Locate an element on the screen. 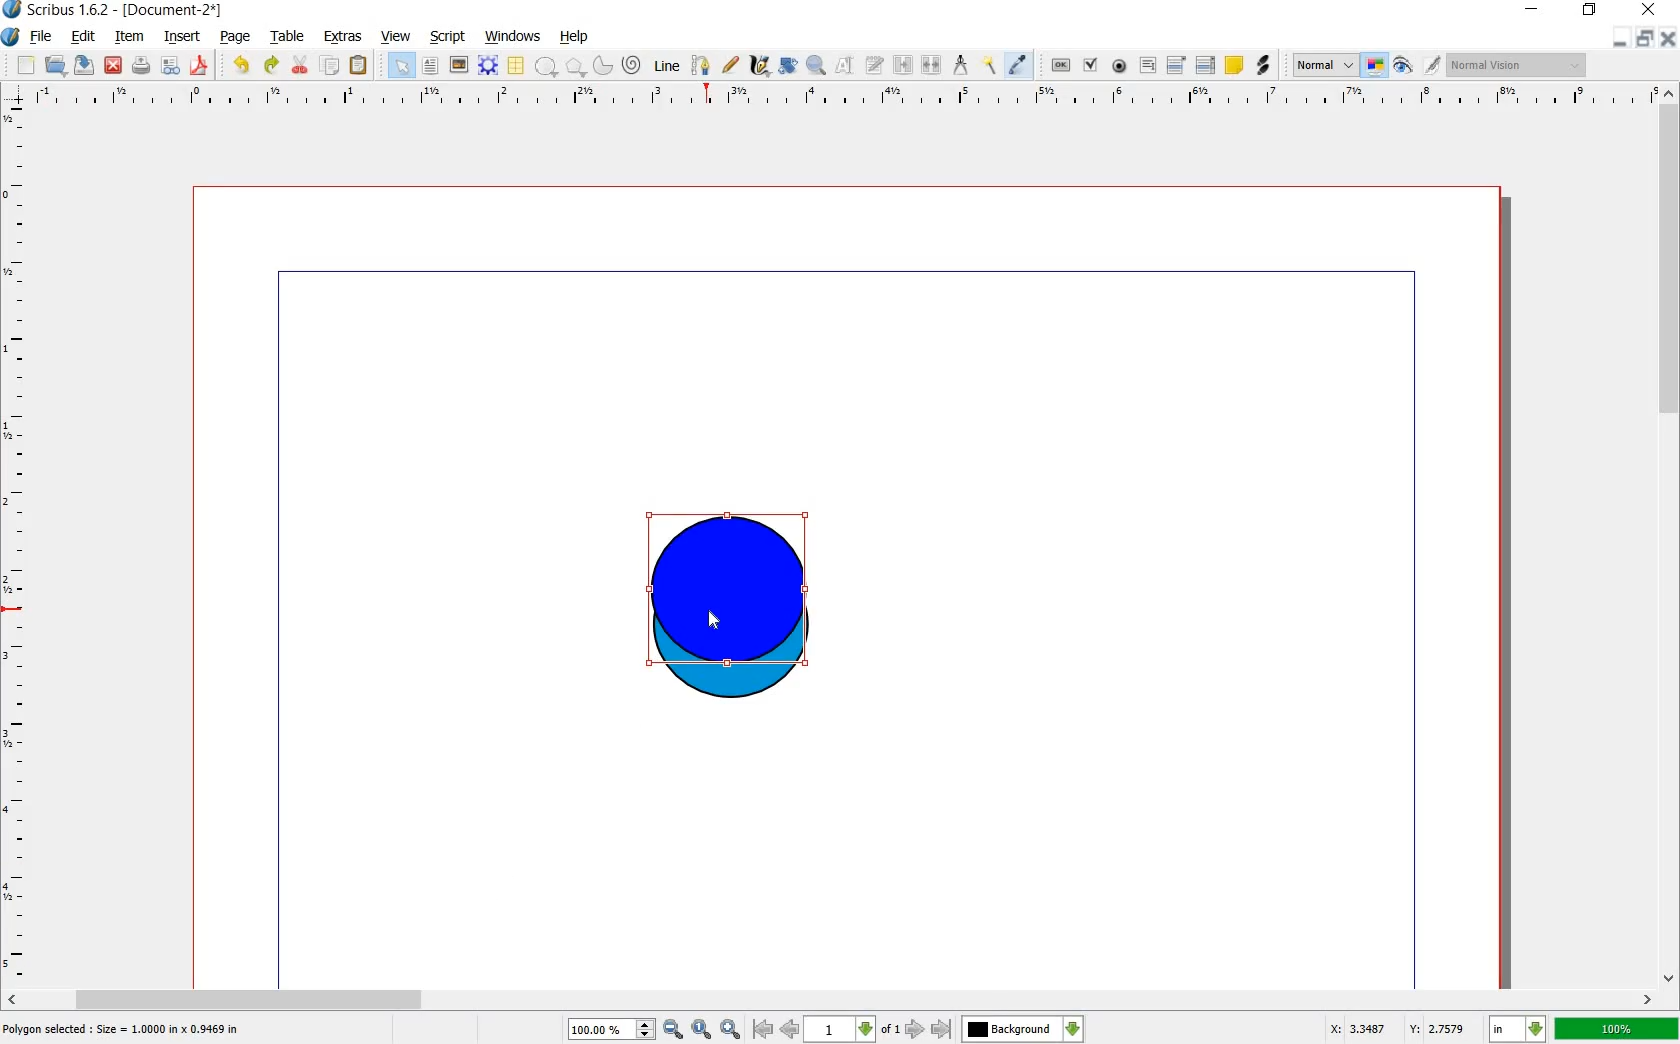 This screenshot has height=1044, width=1680. open is located at coordinates (54, 65).